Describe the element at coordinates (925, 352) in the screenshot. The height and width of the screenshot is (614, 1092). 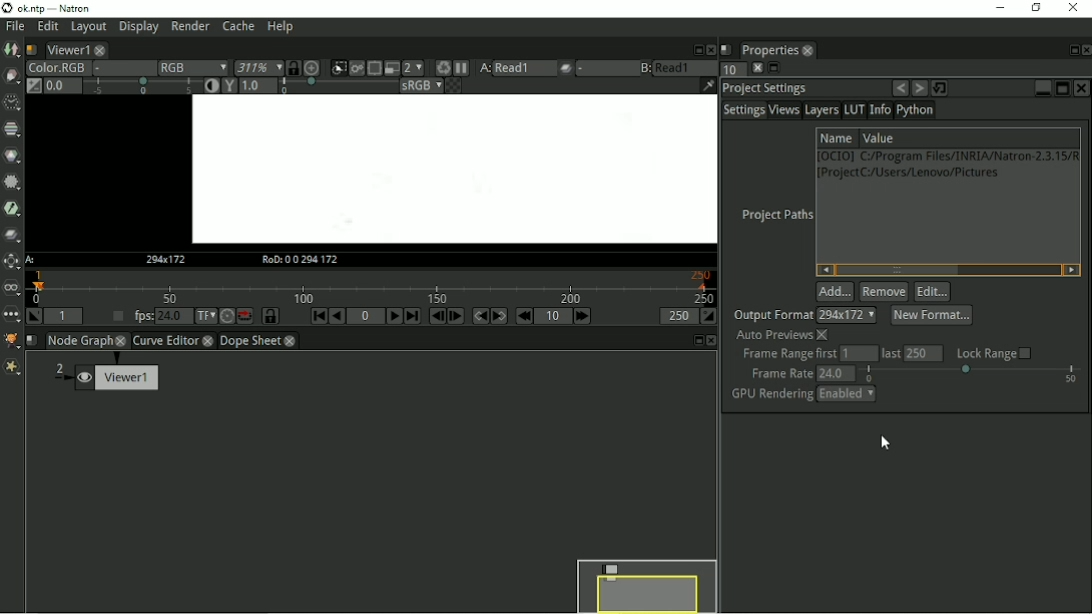
I see `250` at that location.